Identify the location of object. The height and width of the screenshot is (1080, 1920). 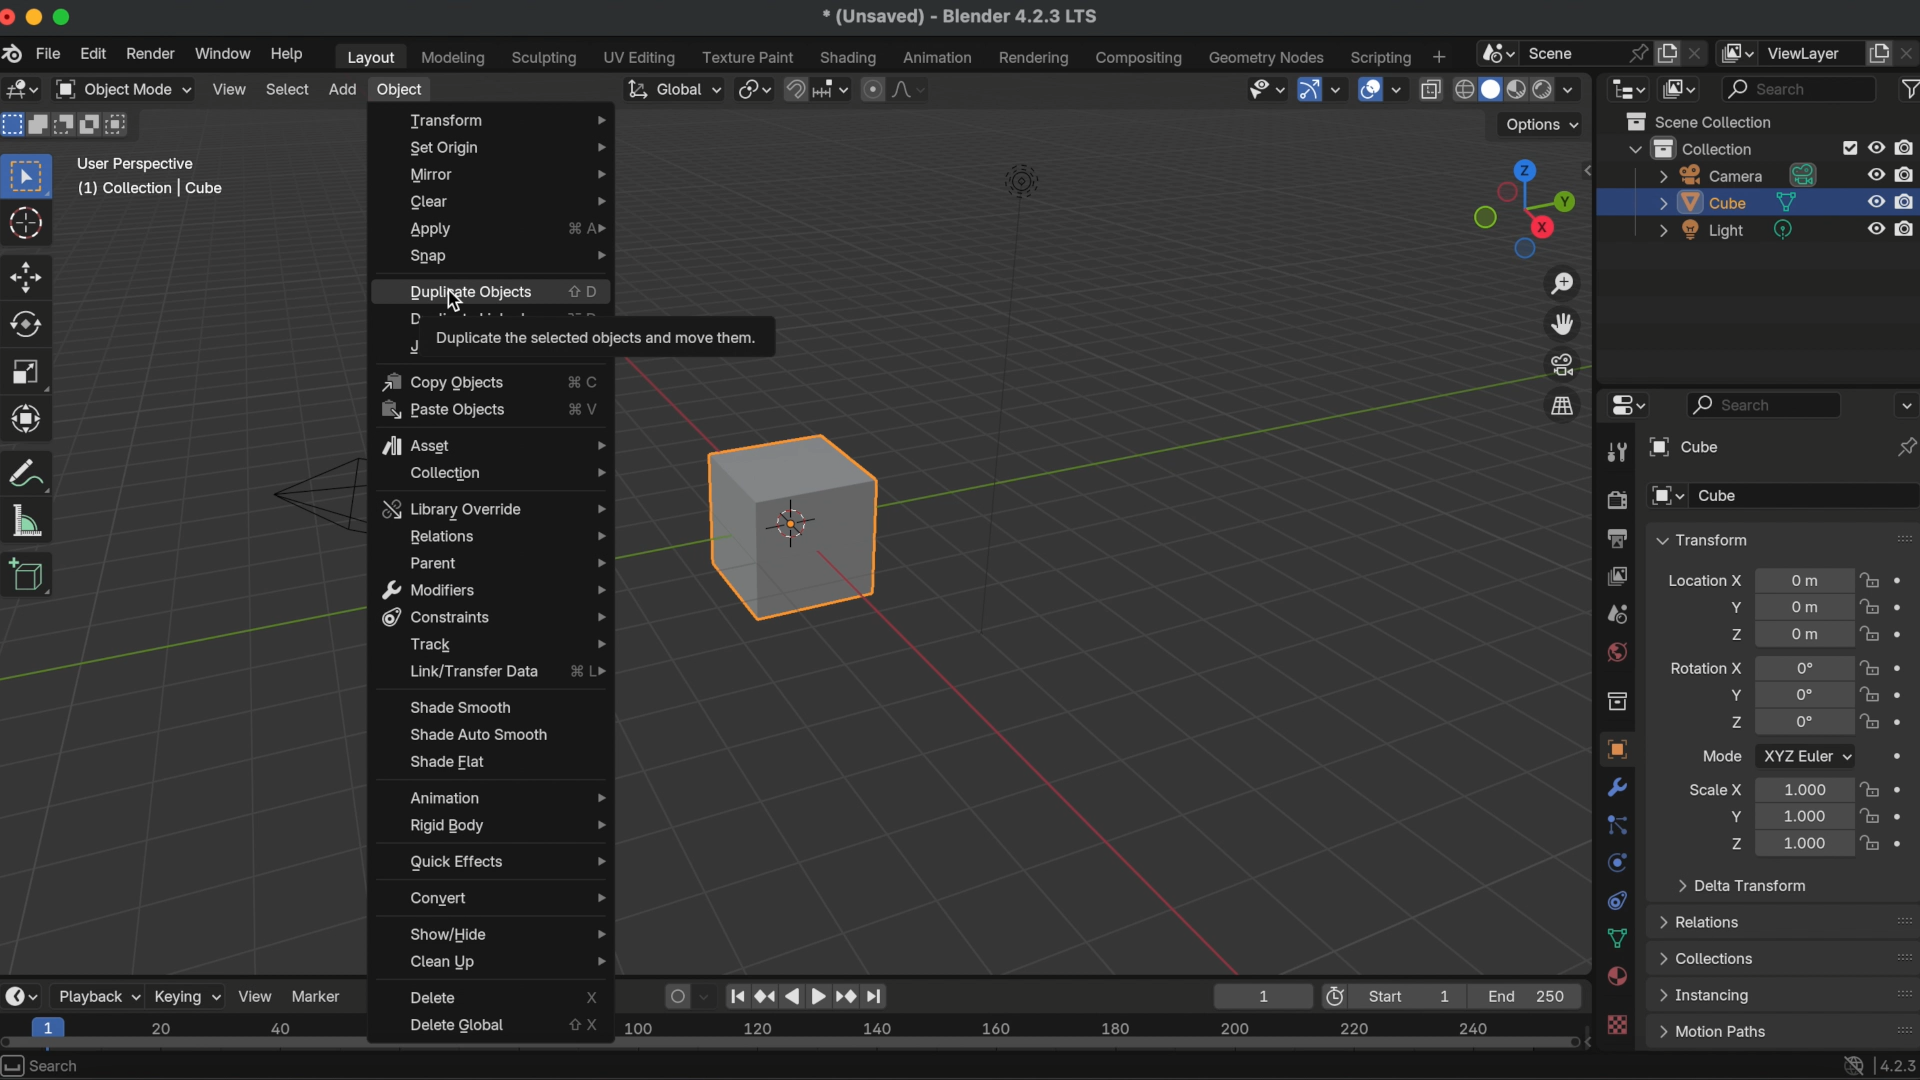
(402, 91).